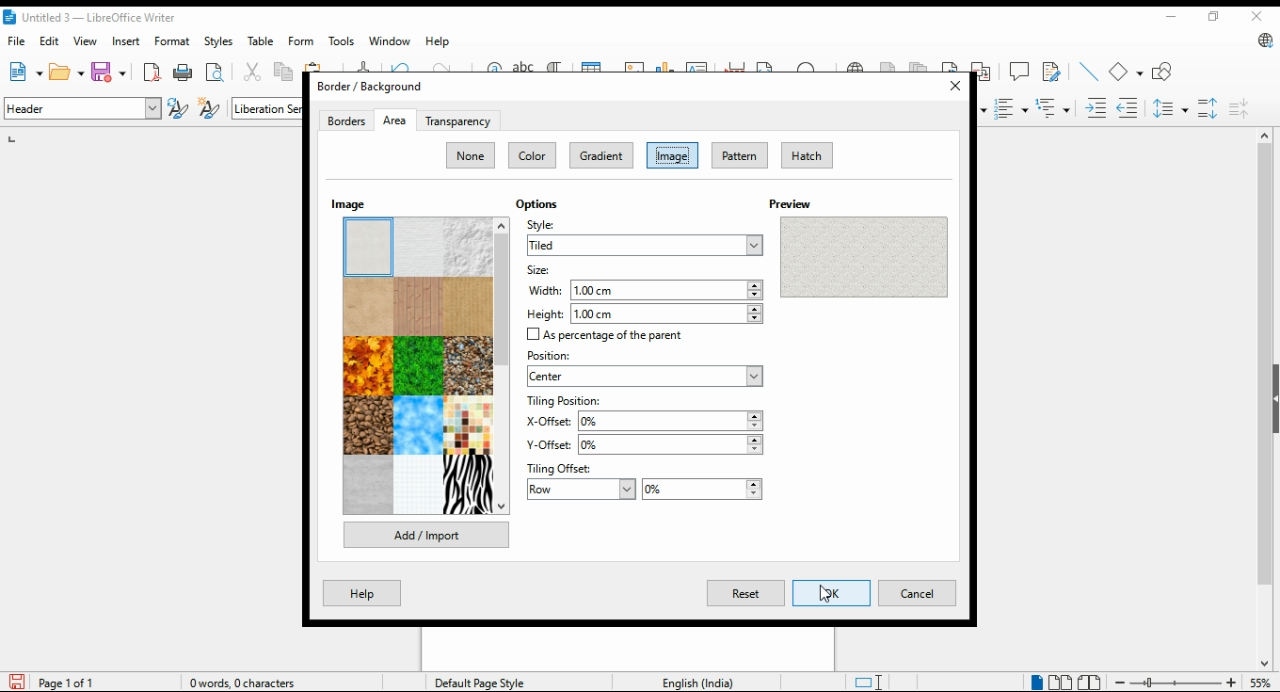 The height and width of the screenshot is (692, 1280). Describe the element at coordinates (217, 42) in the screenshot. I see `styles` at that location.